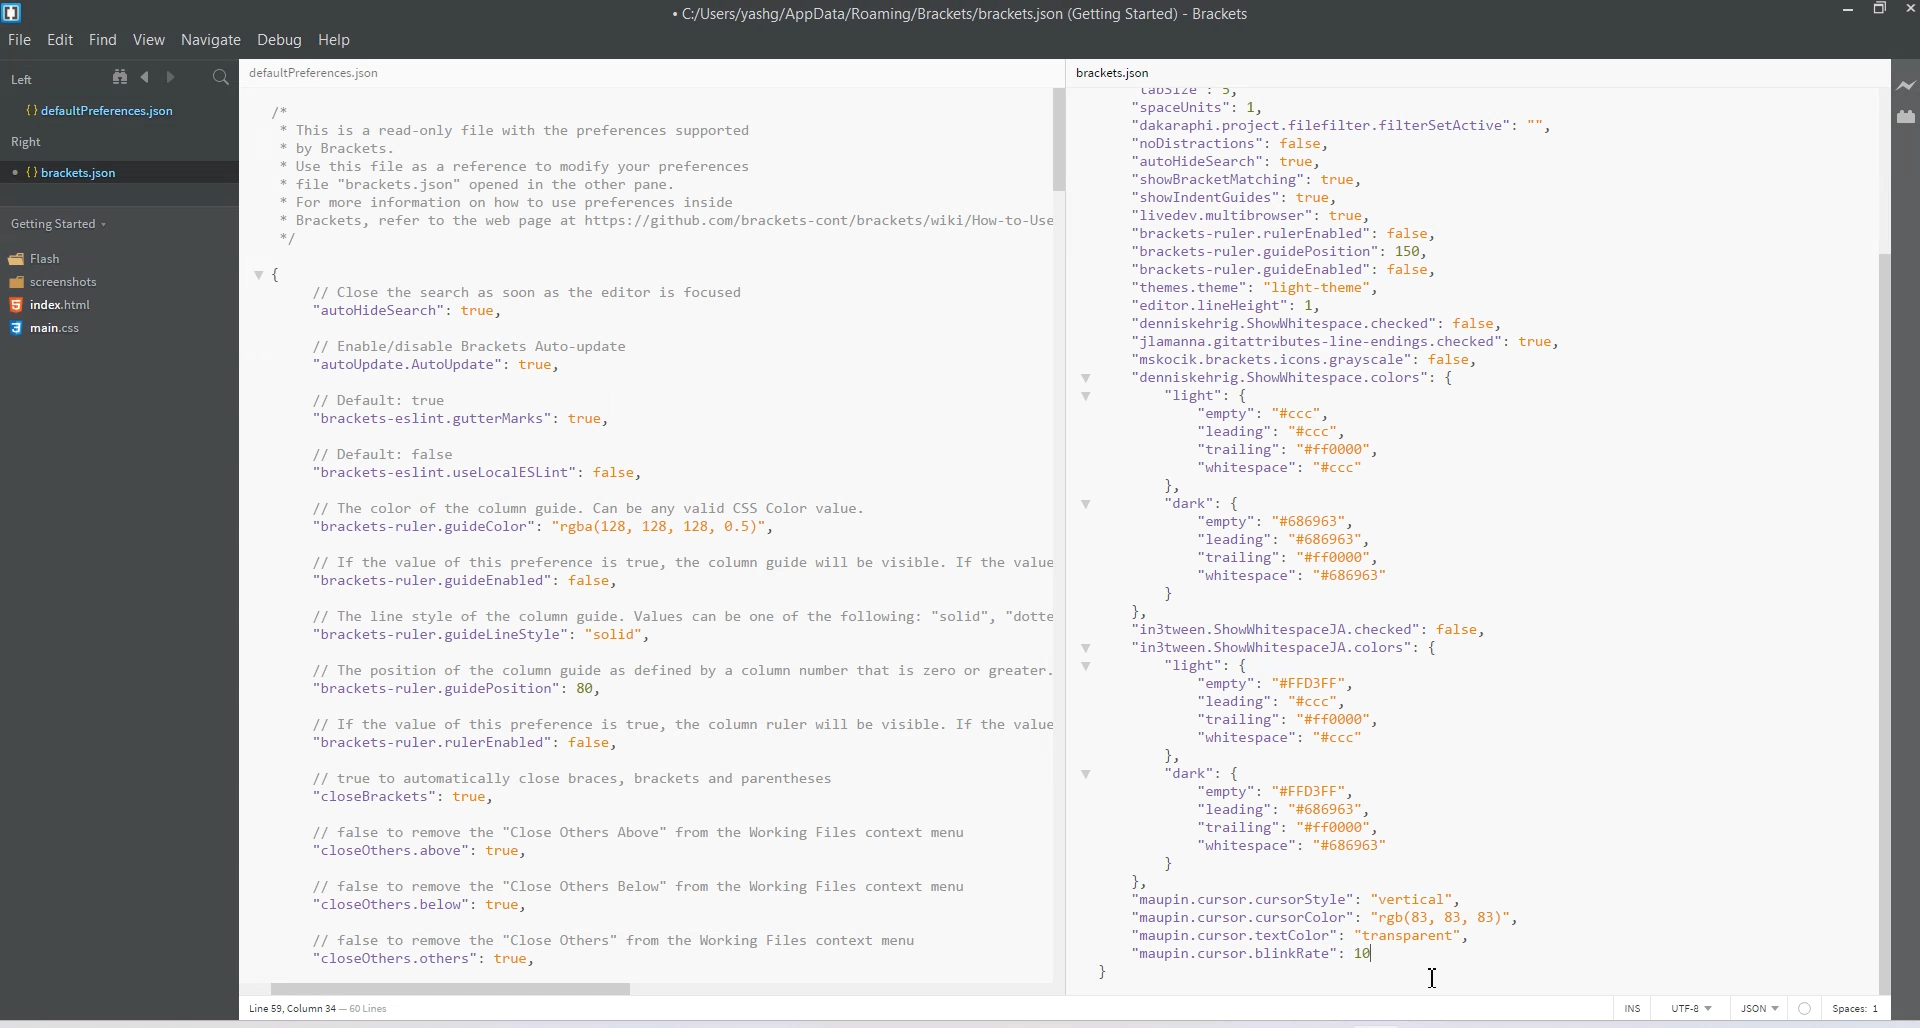 The image size is (1920, 1028). Describe the element at coordinates (14, 13) in the screenshot. I see `Logo` at that location.